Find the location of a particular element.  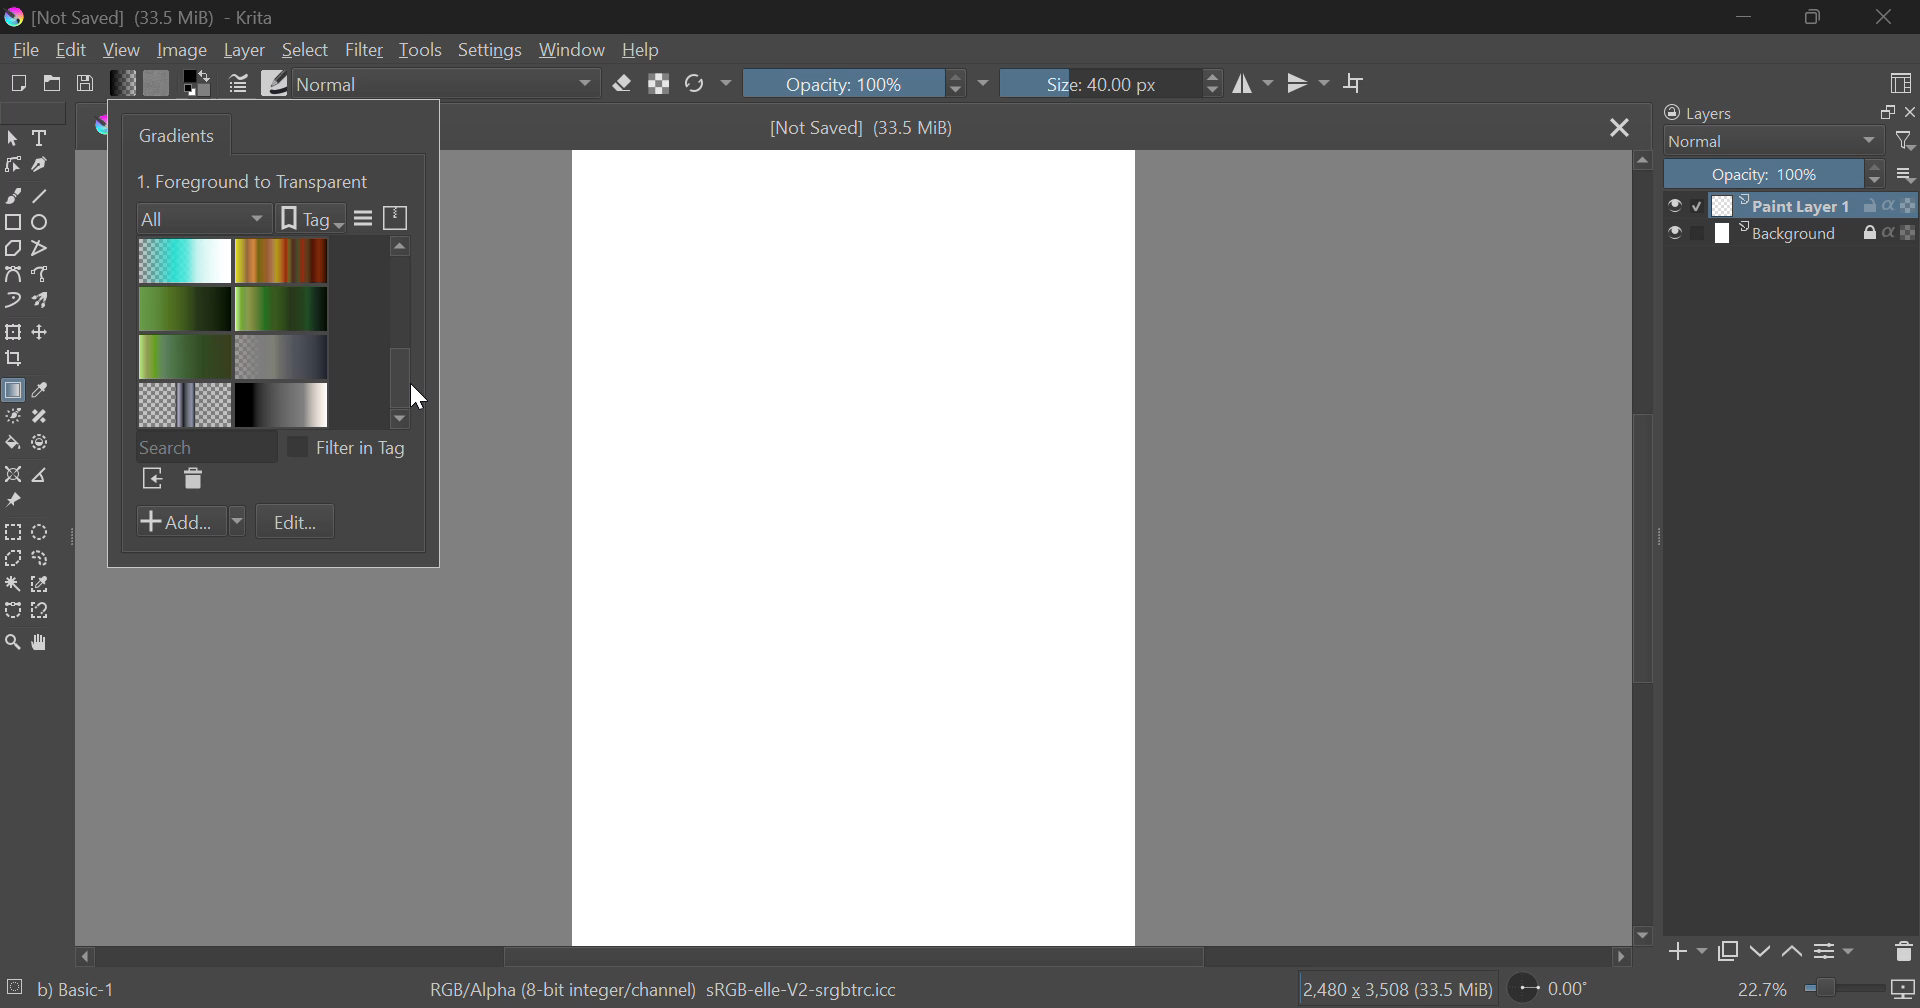

unlock is located at coordinates (1874, 205).